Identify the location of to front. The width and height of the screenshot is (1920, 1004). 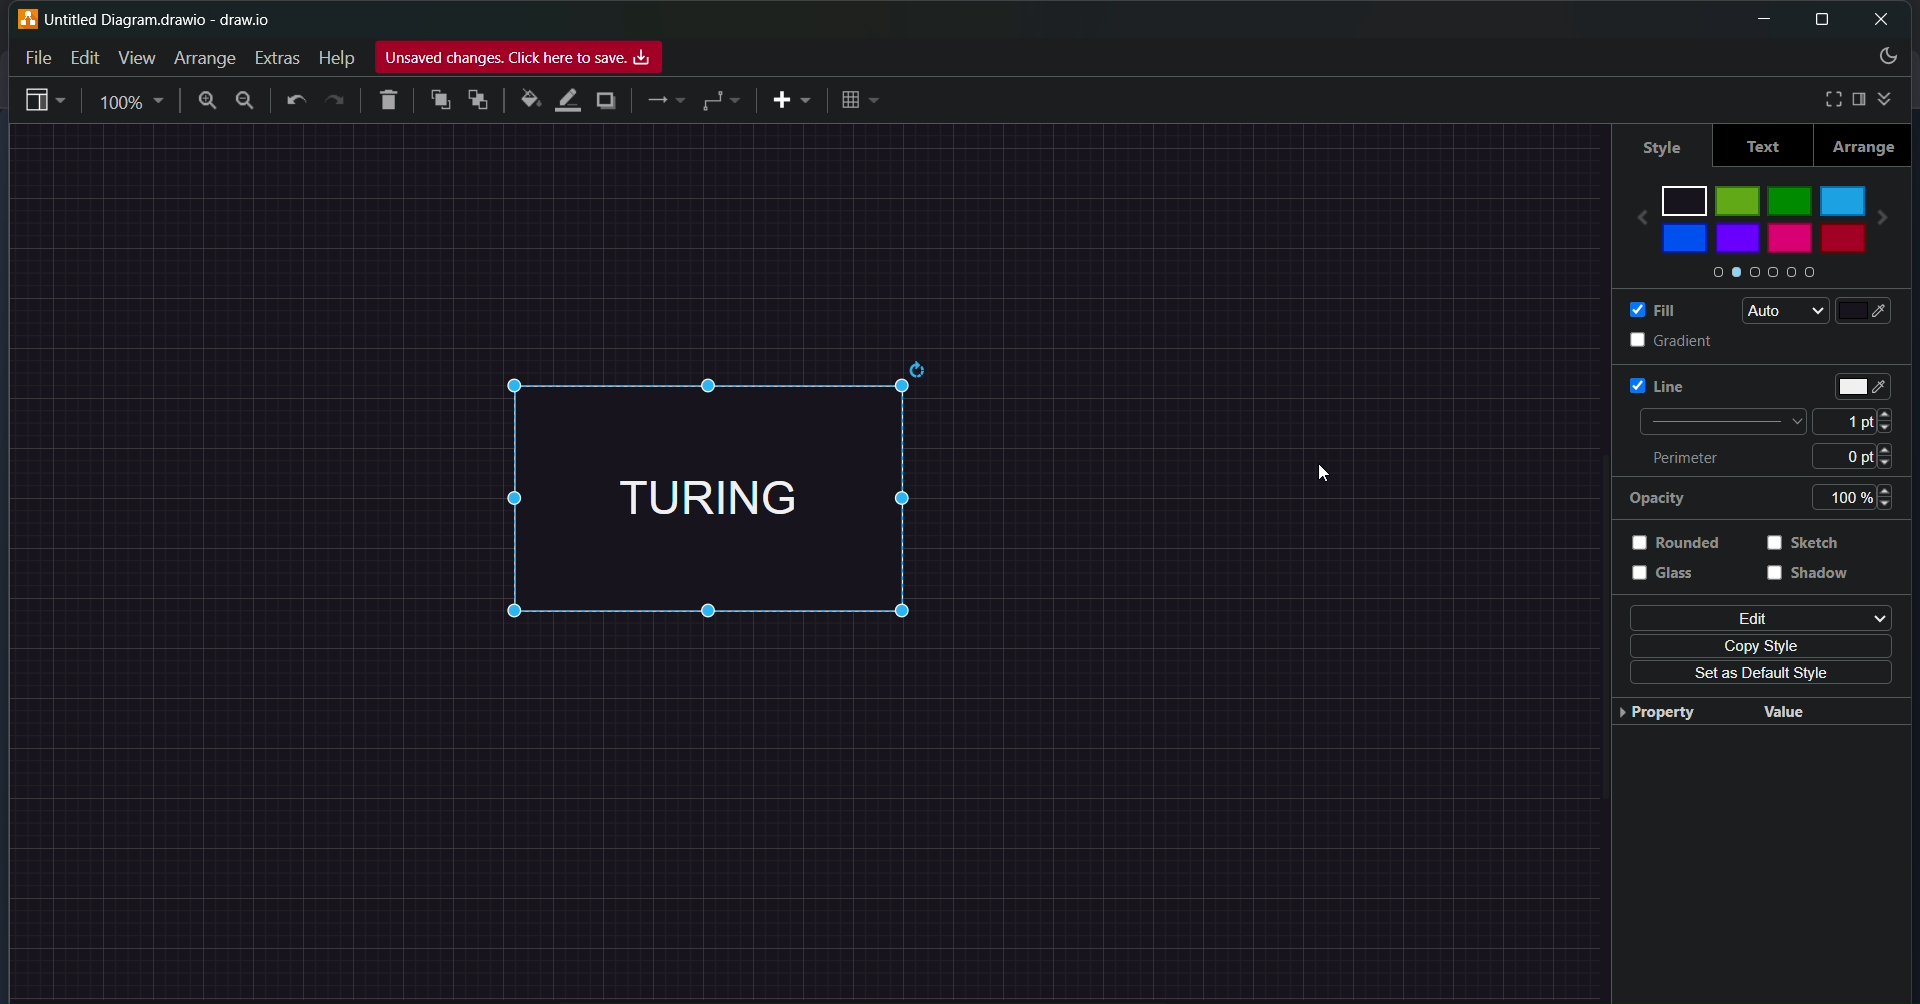
(439, 99).